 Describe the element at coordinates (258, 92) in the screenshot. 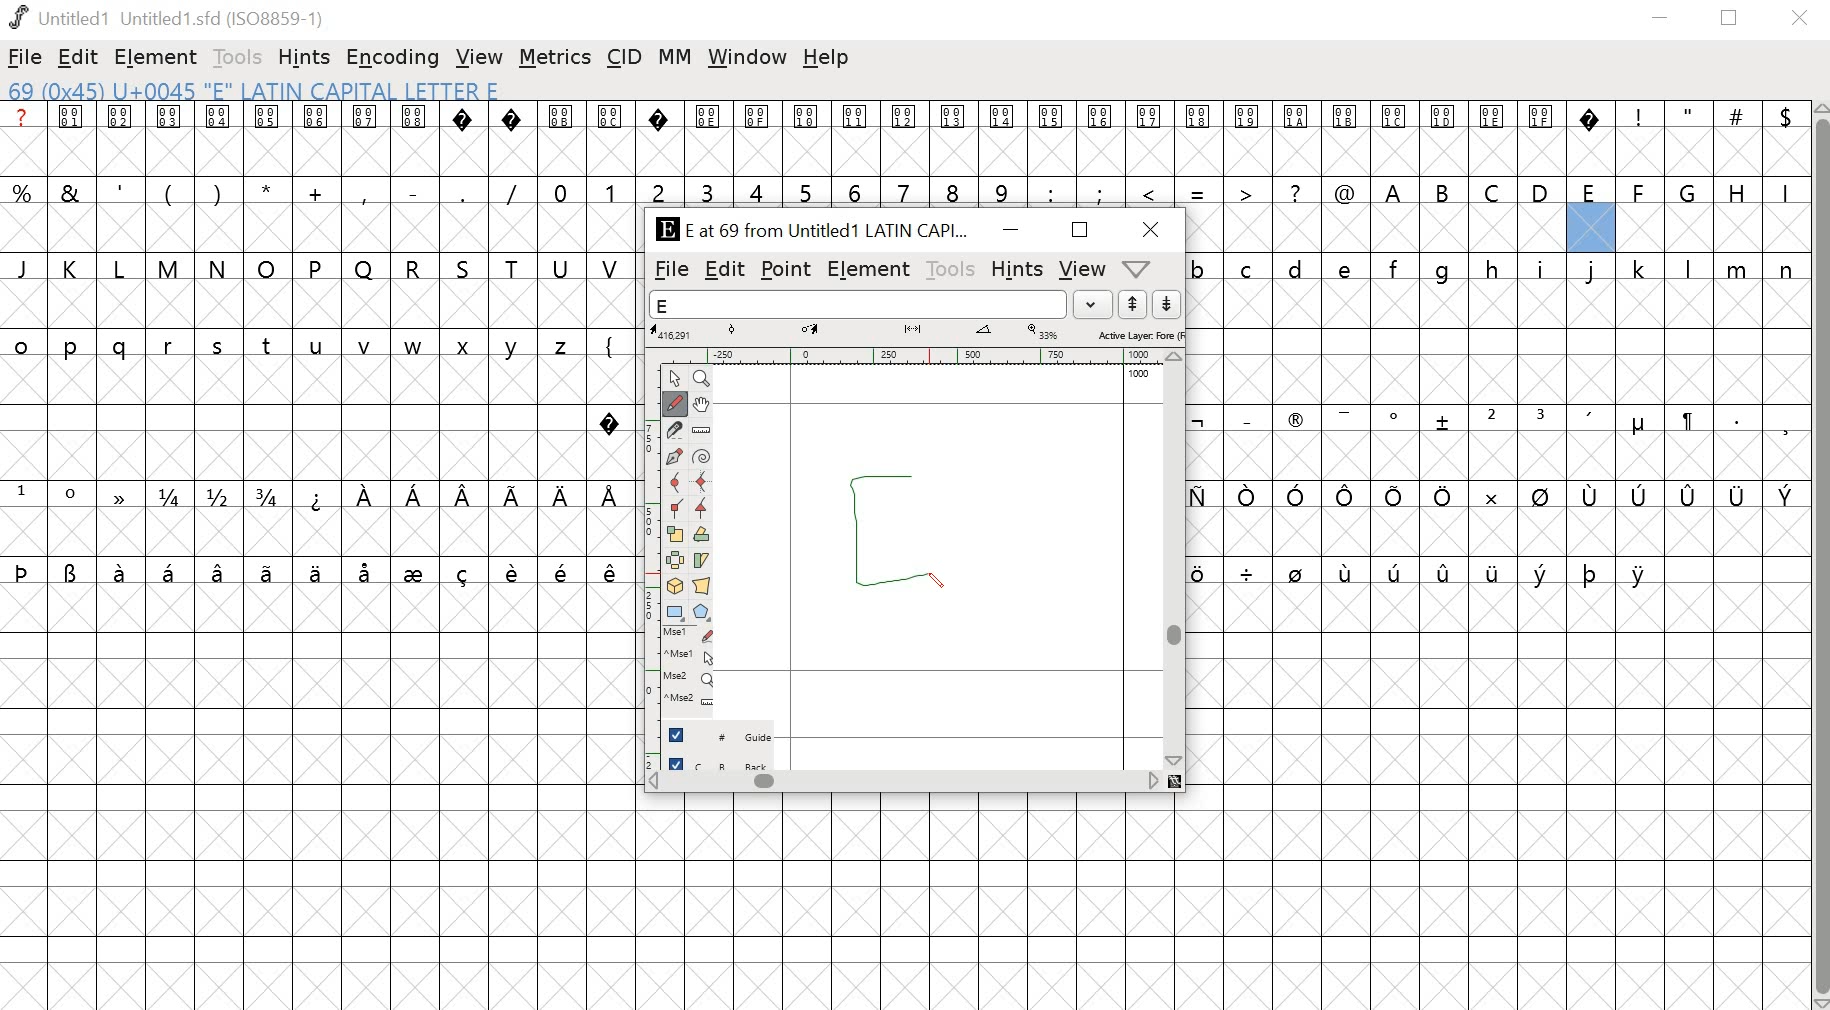

I see `69 (0x45) U+0045 "E" LATIN CAPITAL Letter E` at that location.